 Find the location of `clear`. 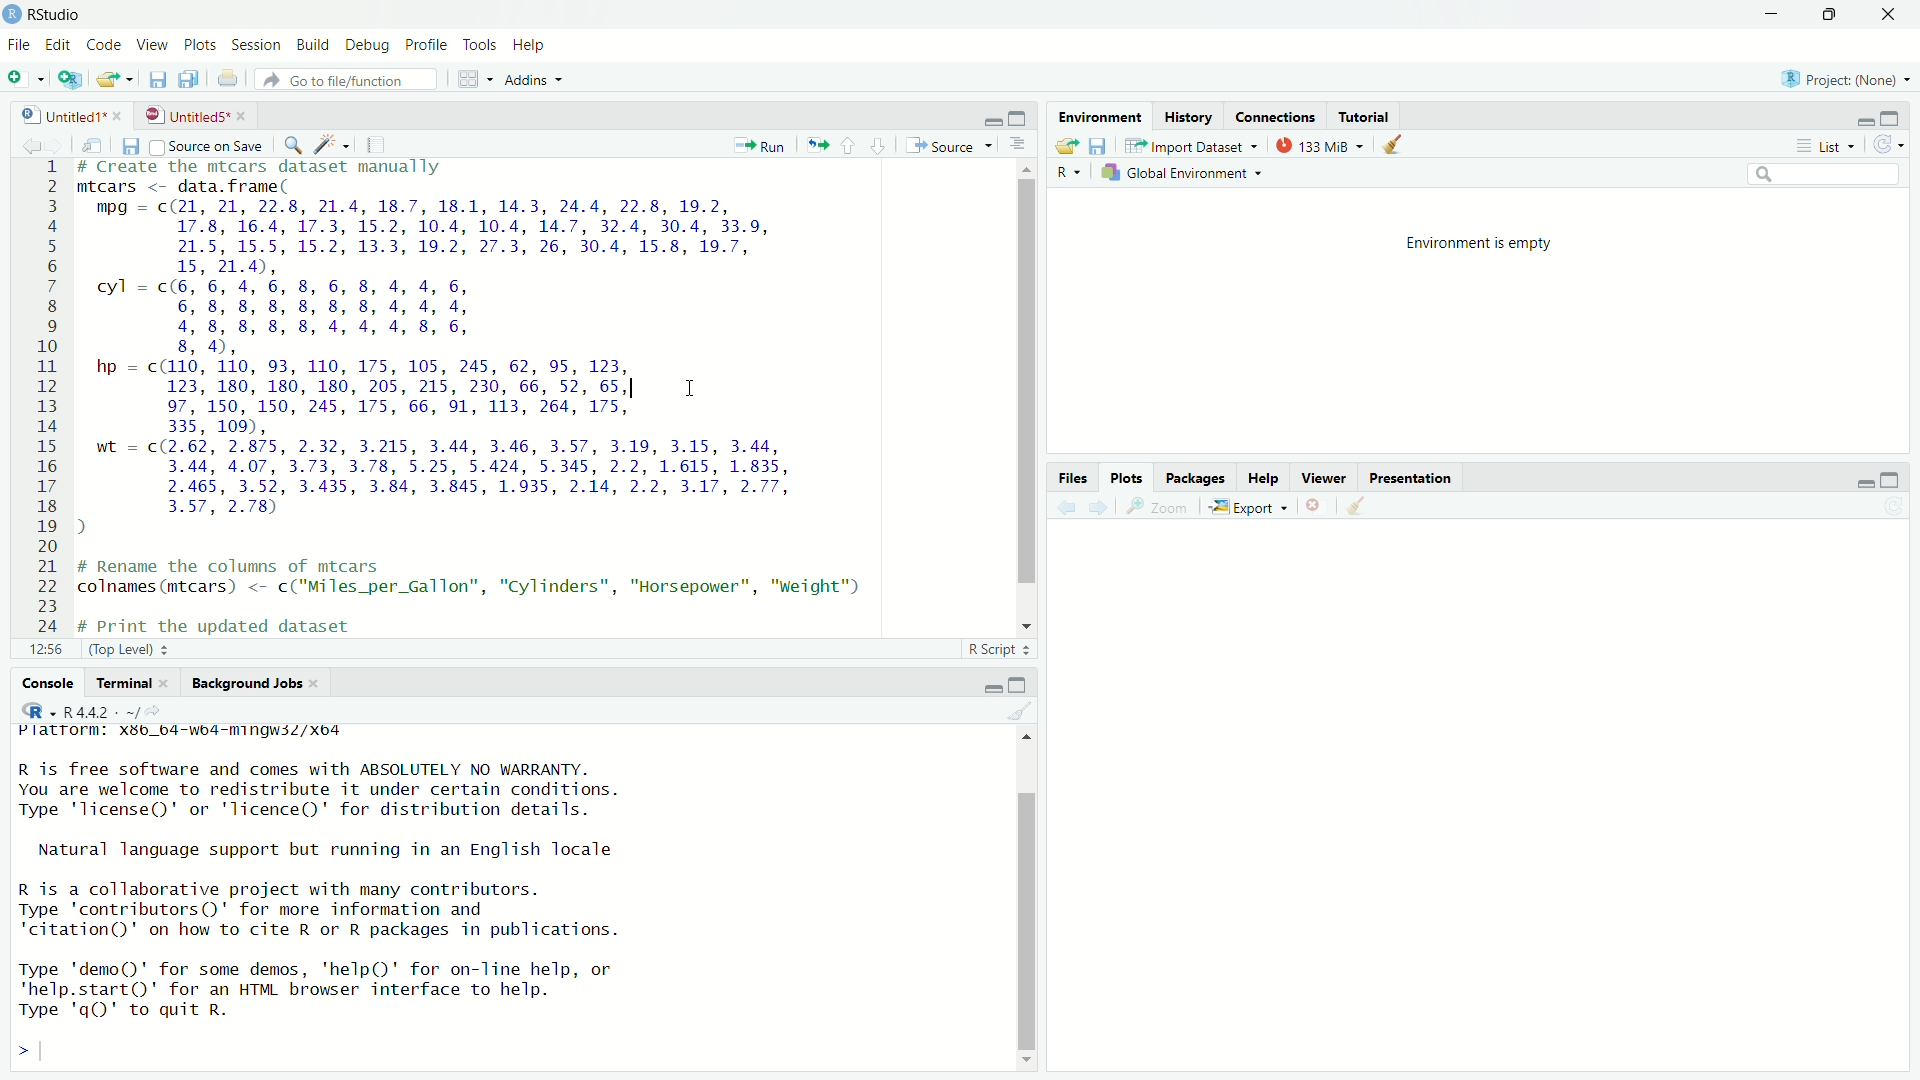

clear is located at coordinates (1401, 146).